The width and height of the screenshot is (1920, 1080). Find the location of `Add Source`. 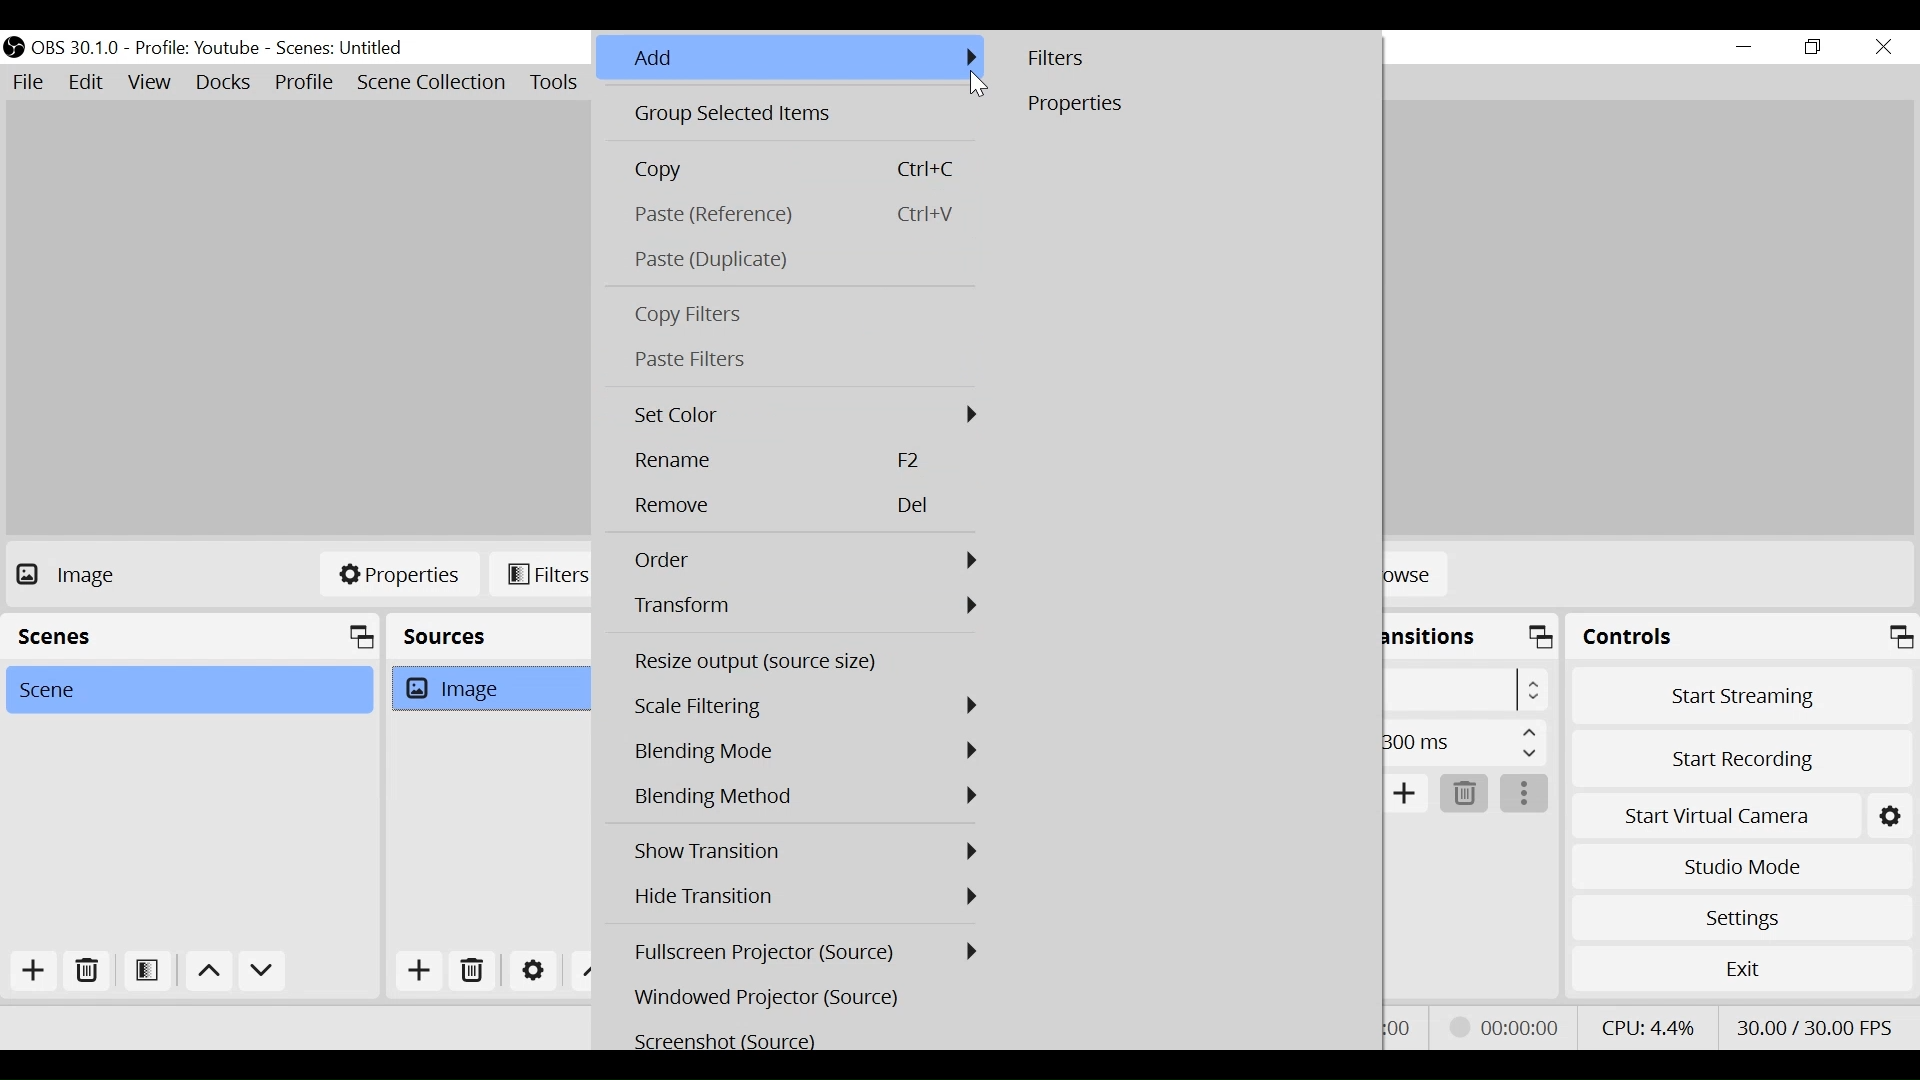

Add Source is located at coordinates (418, 973).